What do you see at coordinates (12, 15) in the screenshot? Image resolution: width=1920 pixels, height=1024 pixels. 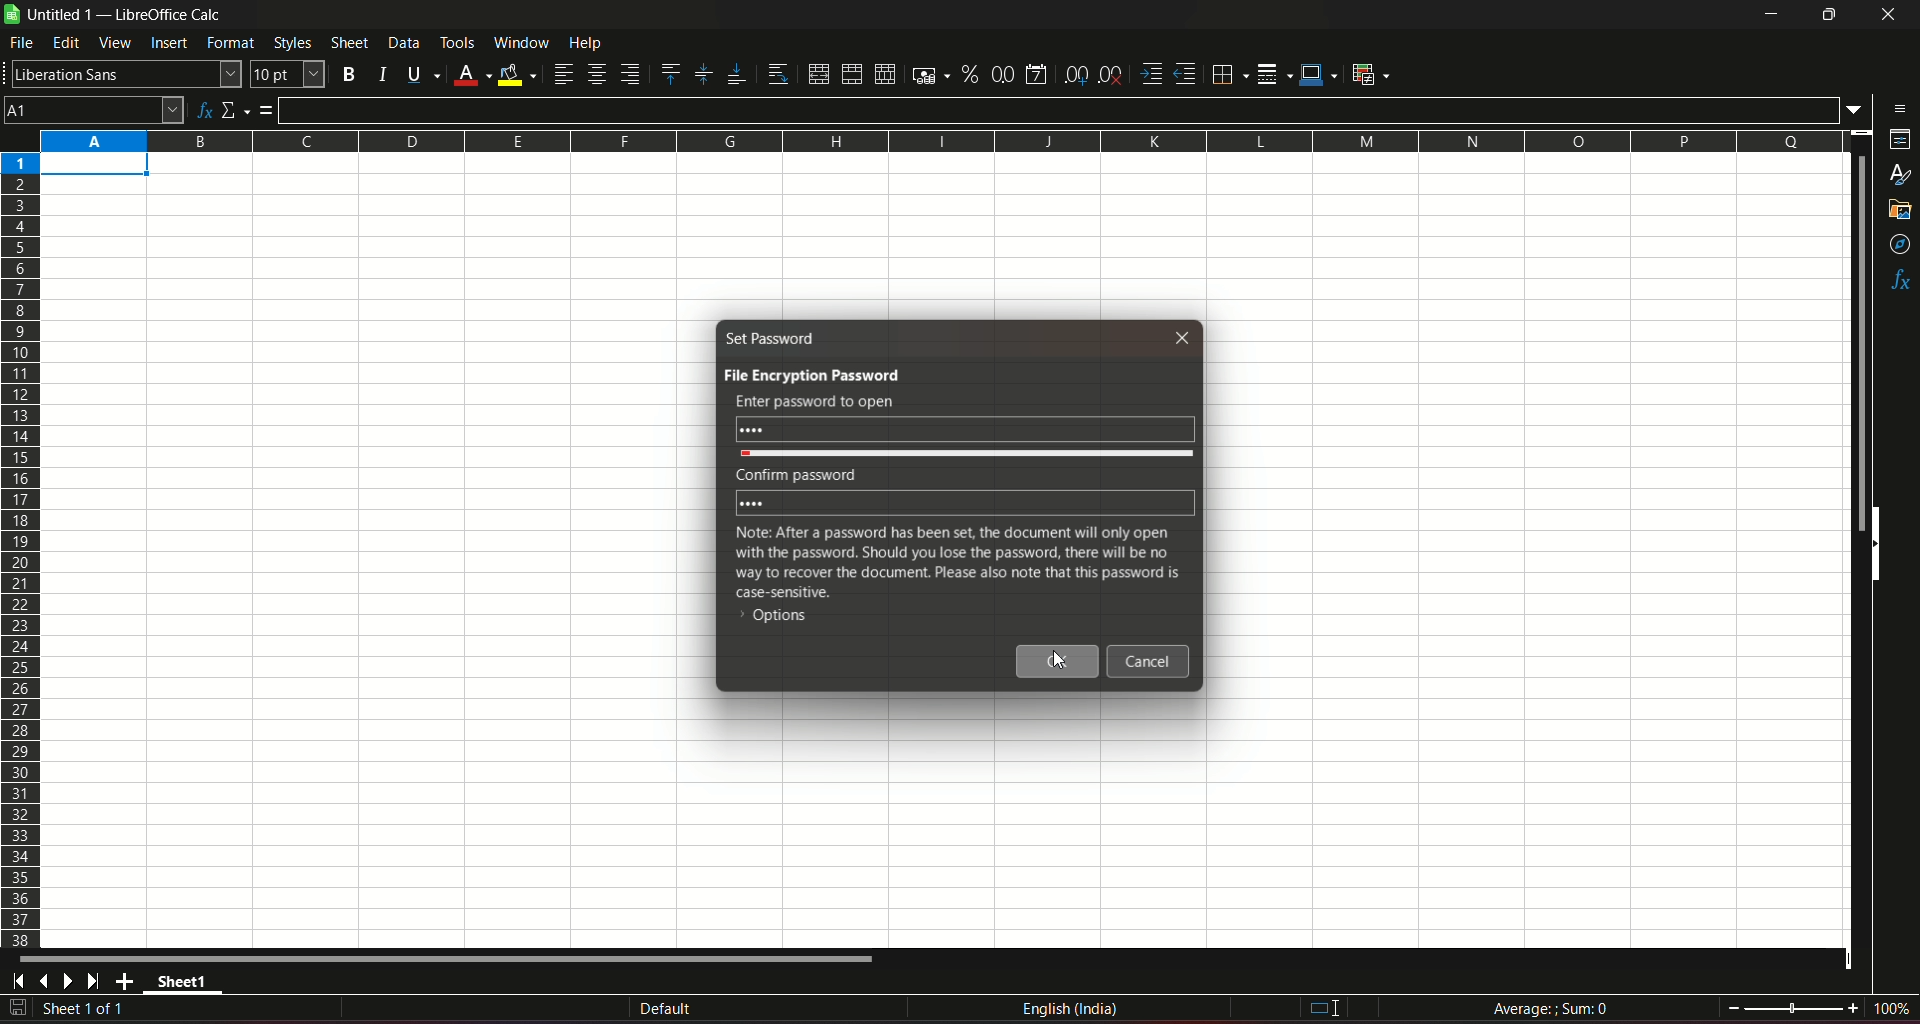 I see `libreoffice calc logo` at bounding box center [12, 15].